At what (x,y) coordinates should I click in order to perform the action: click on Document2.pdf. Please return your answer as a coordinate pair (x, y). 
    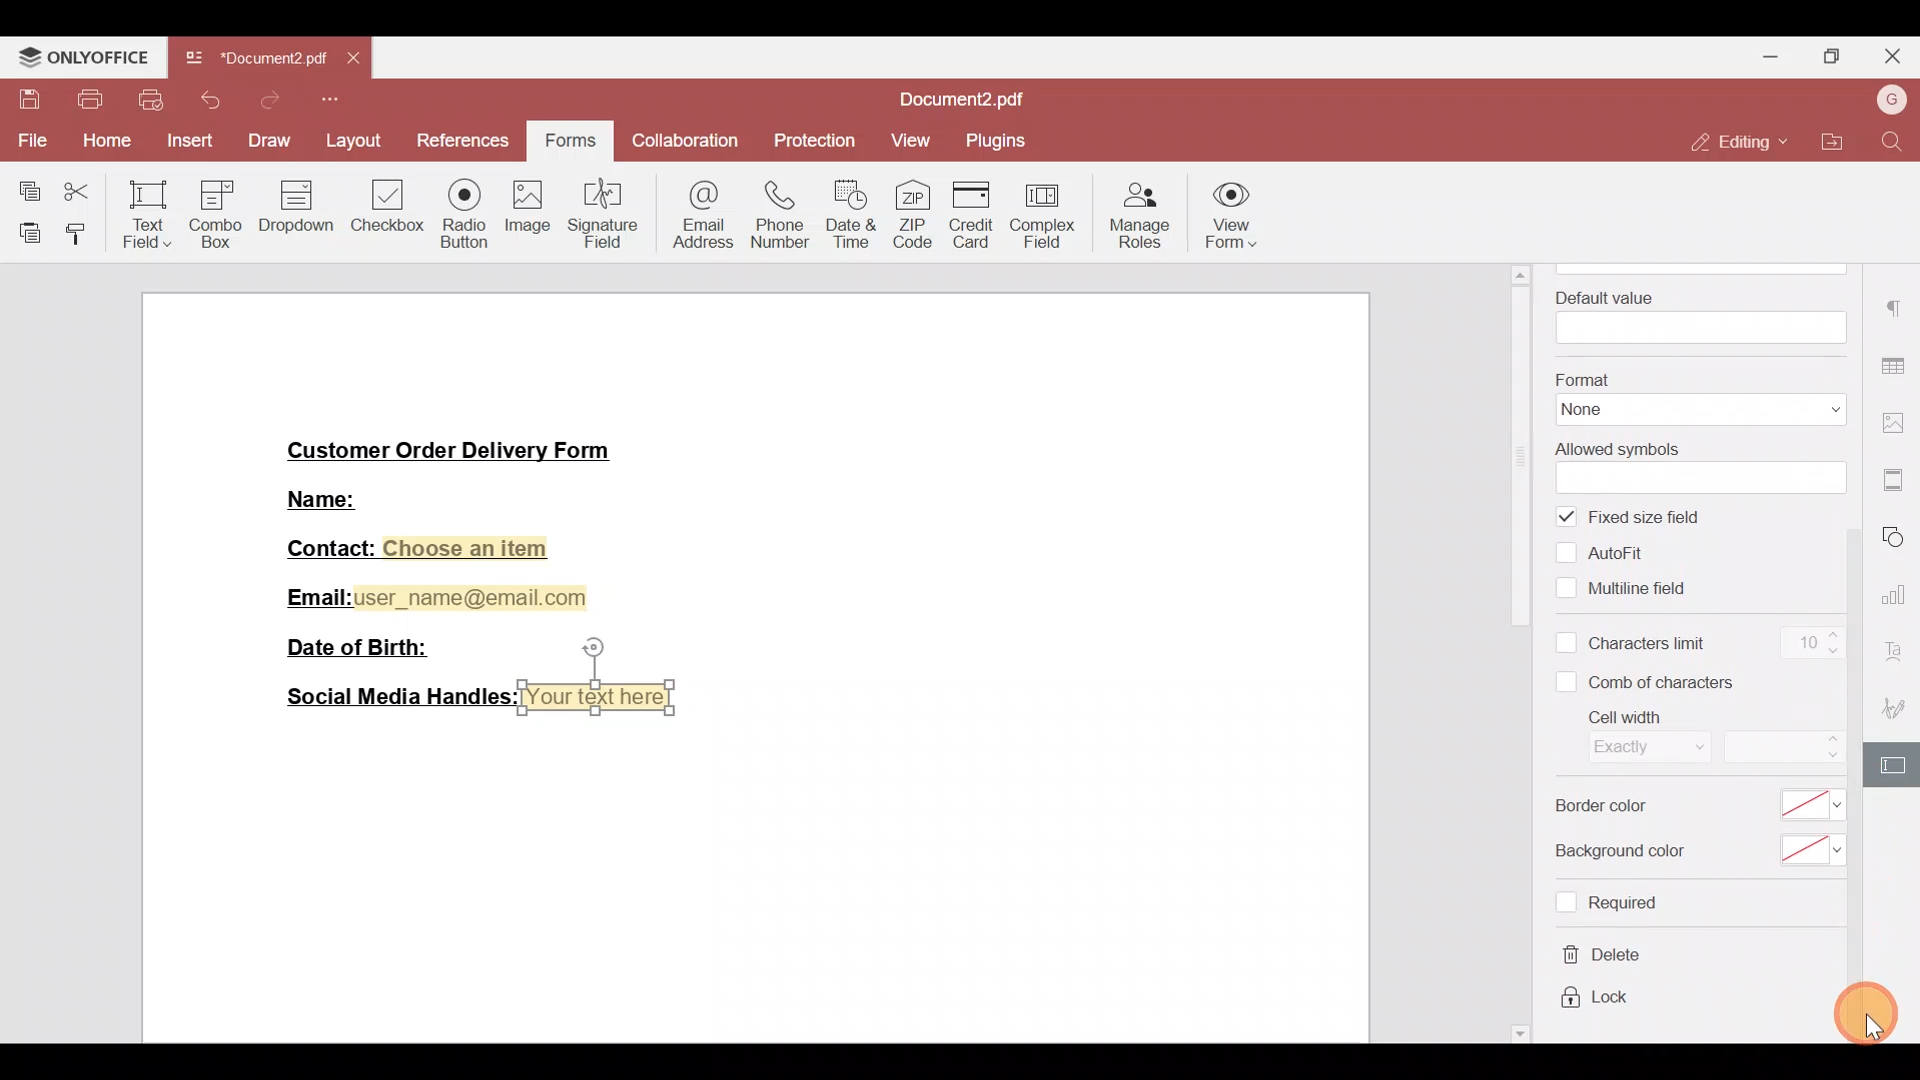
    Looking at the image, I should click on (255, 63).